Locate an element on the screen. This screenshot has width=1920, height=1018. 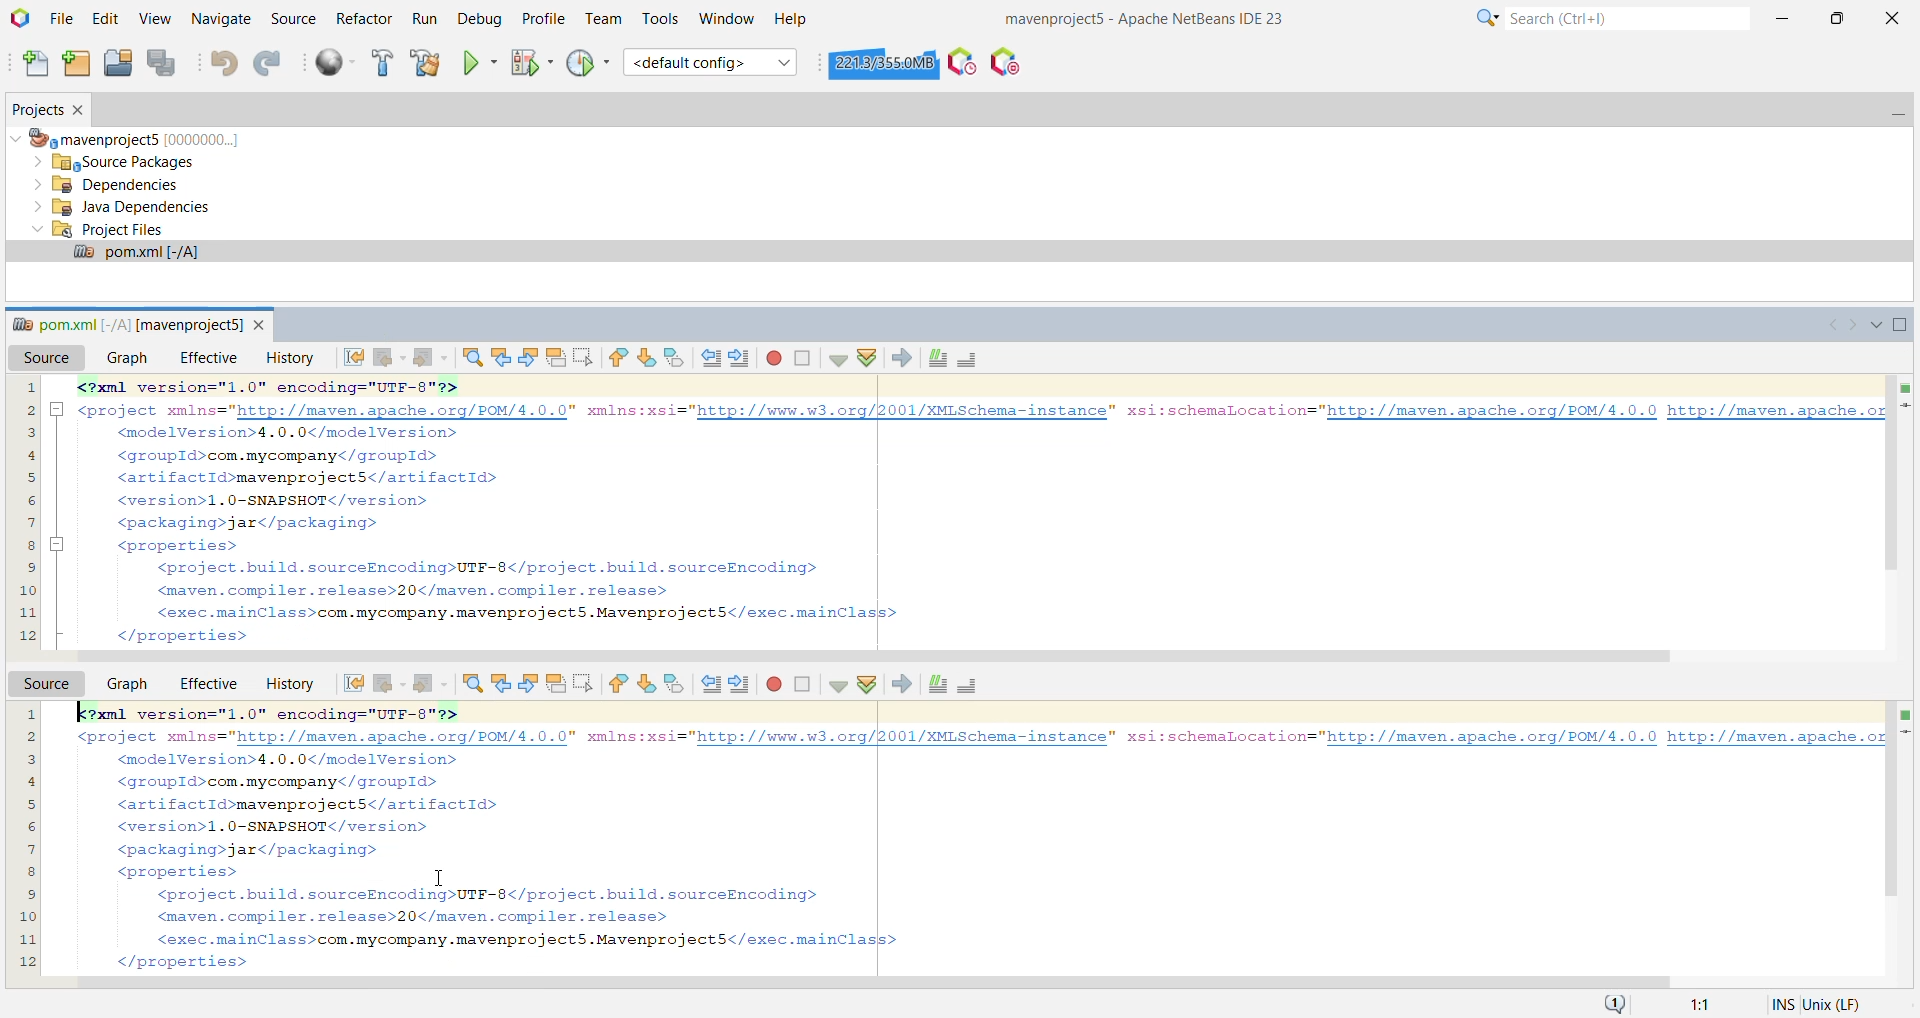
Redo is located at coordinates (270, 63).